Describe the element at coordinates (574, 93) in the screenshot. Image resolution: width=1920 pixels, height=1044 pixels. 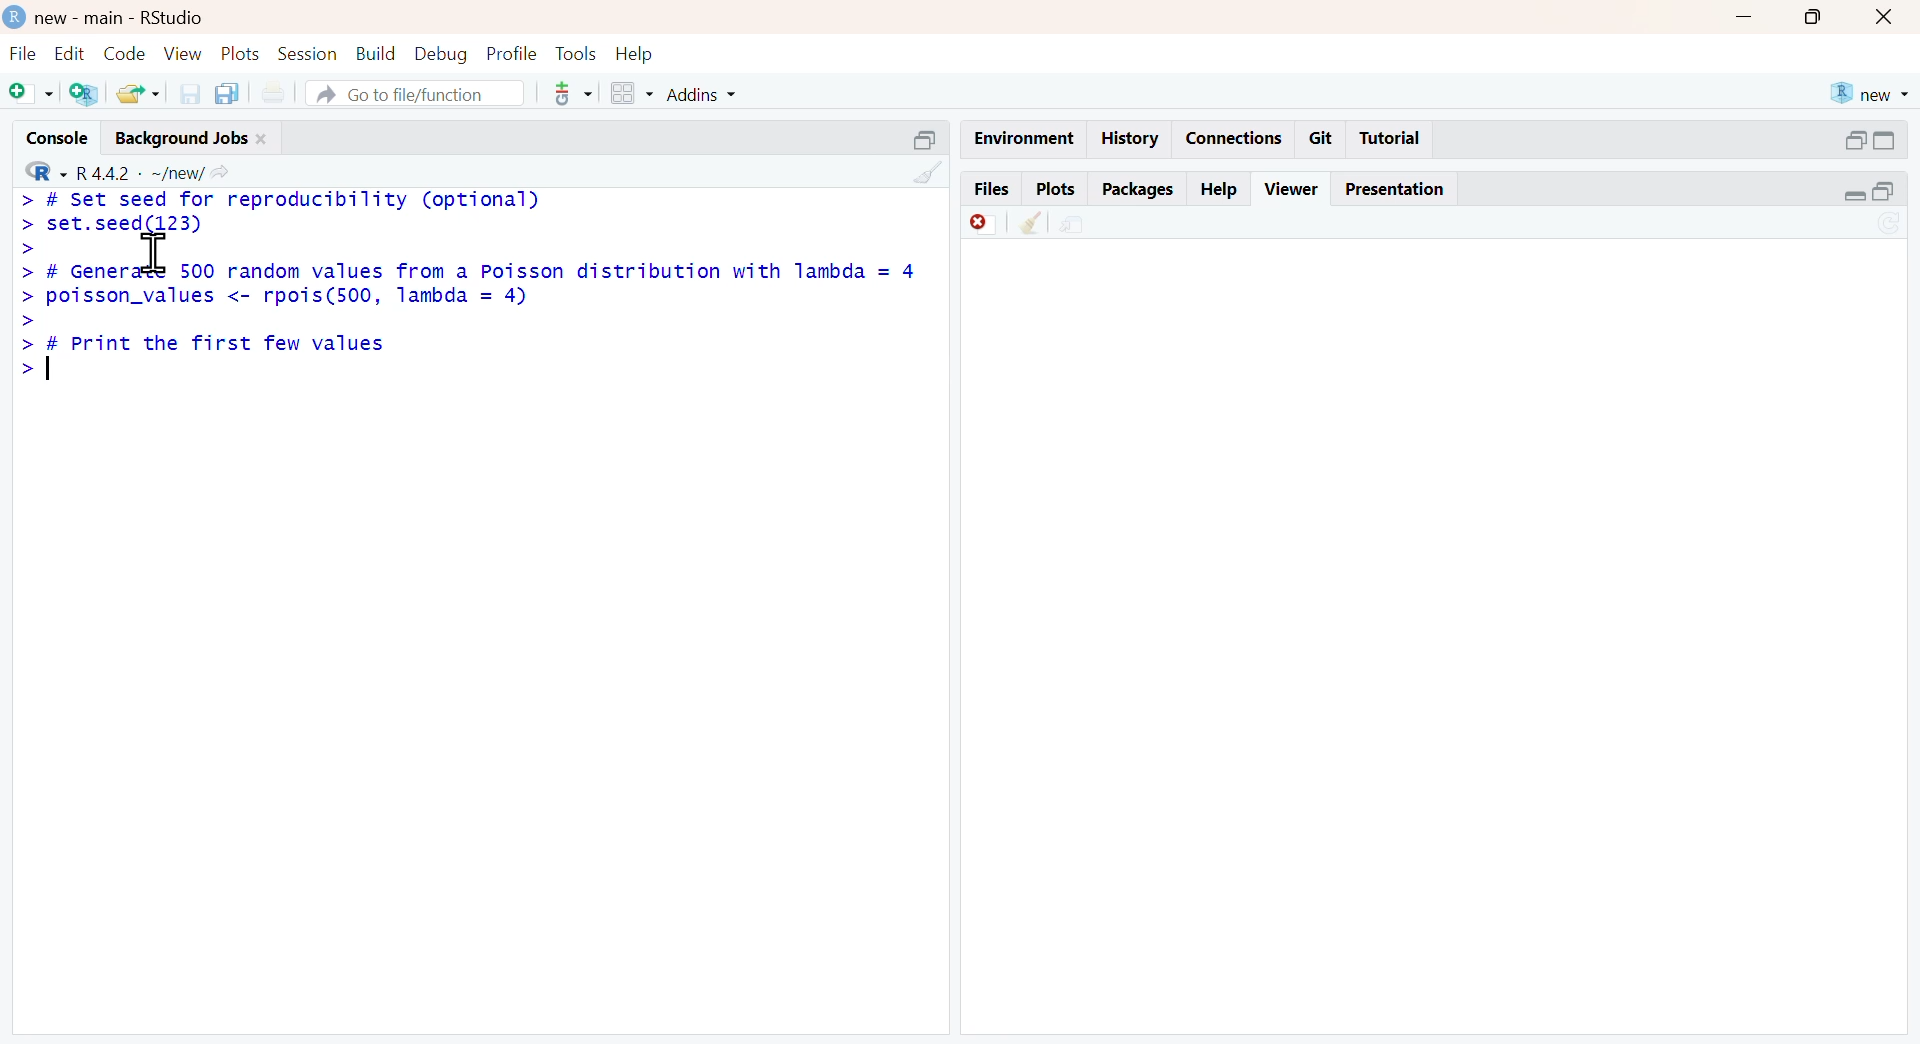
I see `tools` at that location.